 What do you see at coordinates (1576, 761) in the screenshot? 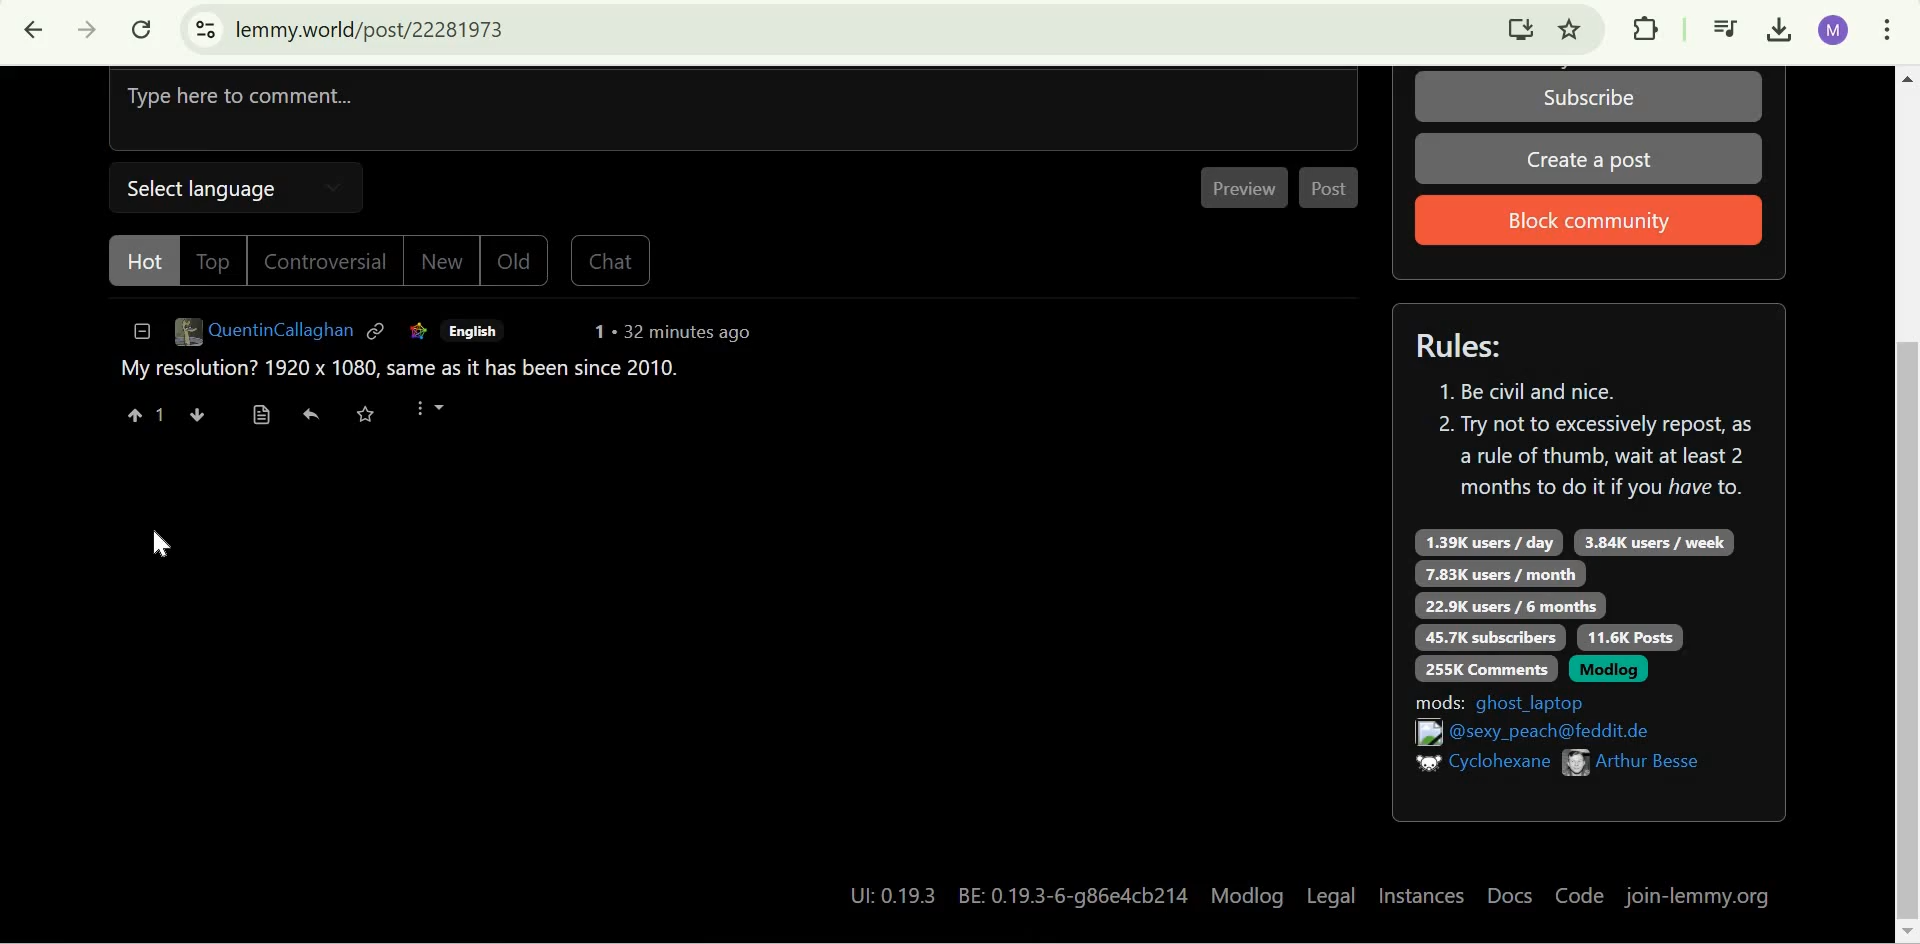
I see `` at bounding box center [1576, 761].